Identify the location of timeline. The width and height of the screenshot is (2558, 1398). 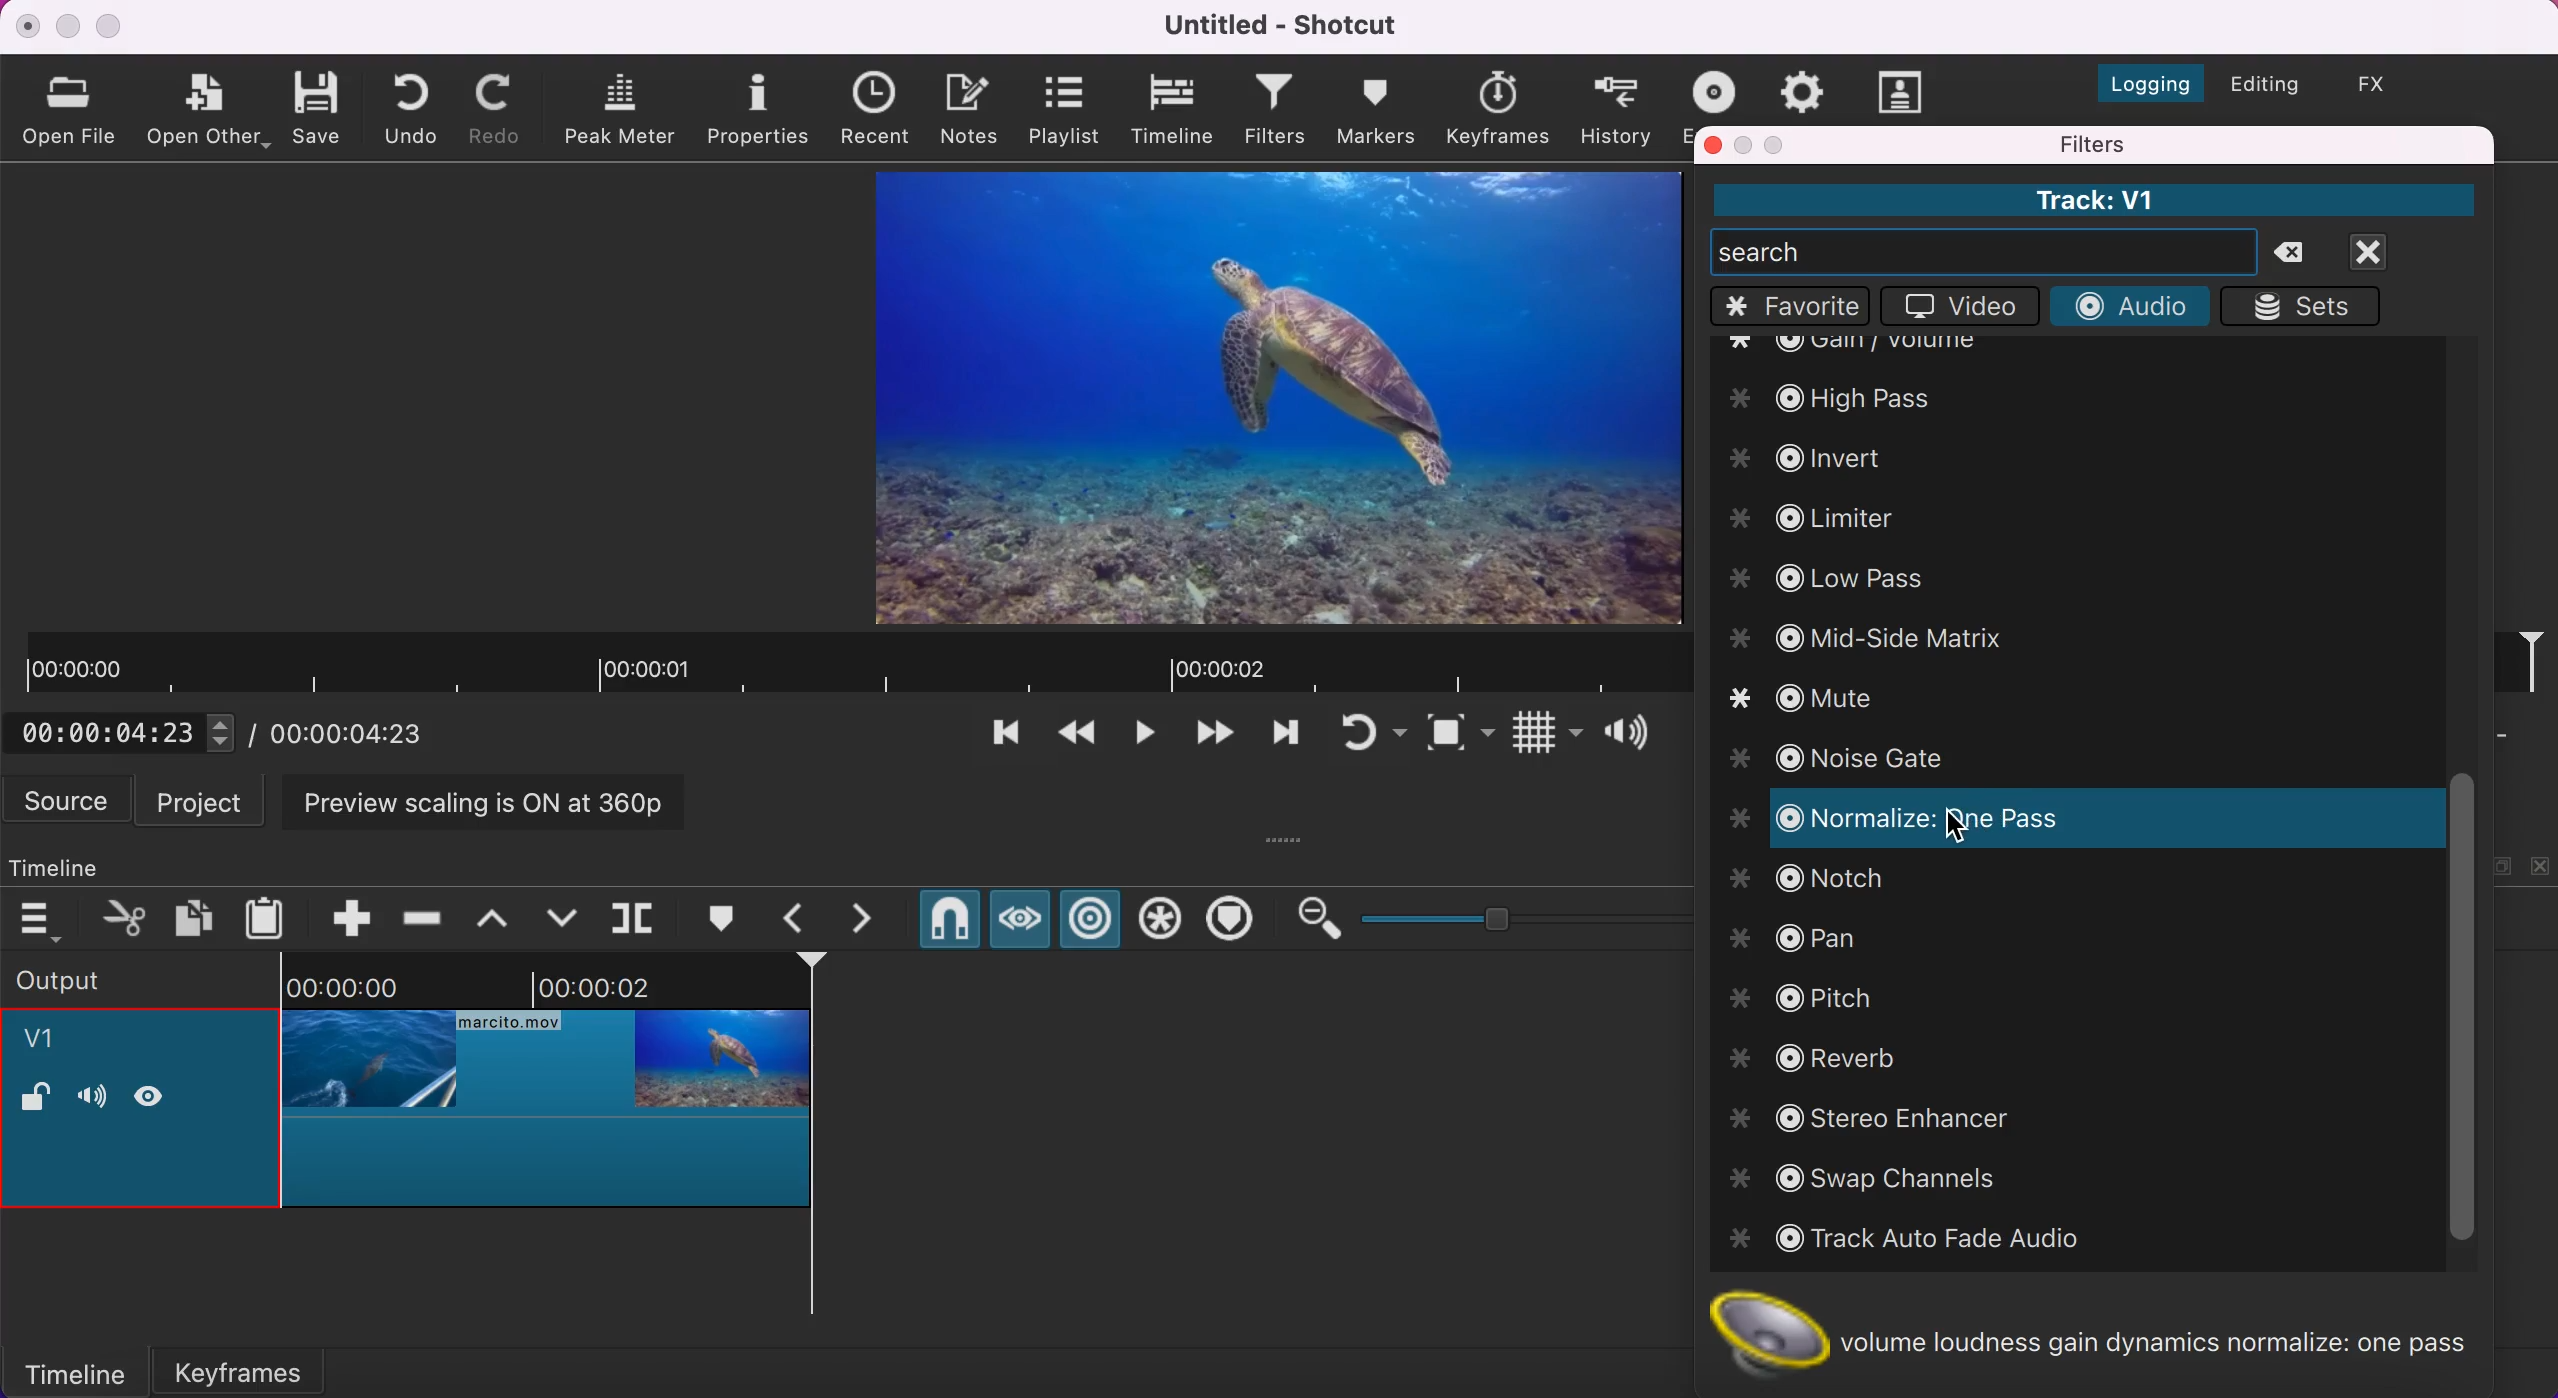
(75, 862).